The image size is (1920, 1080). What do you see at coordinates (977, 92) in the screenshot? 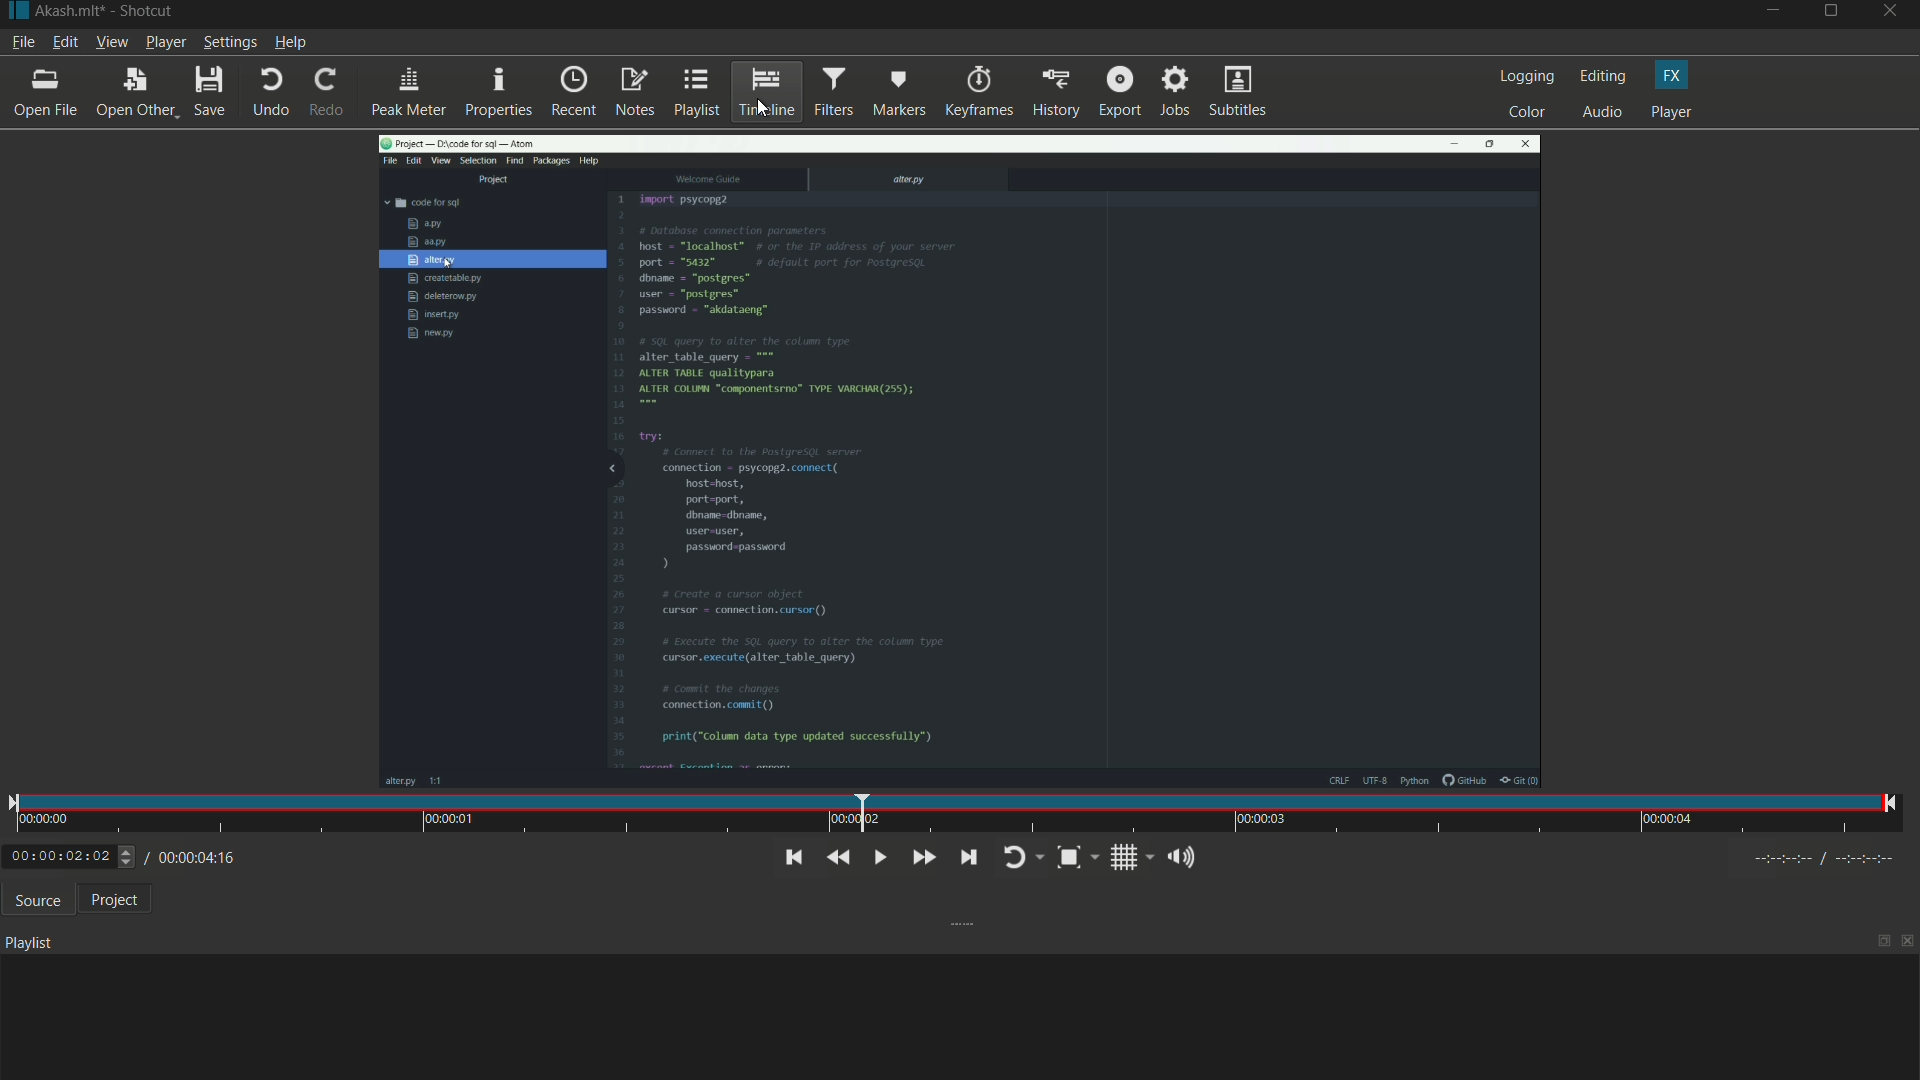
I see `keyframes` at bounding box center [977, 92].